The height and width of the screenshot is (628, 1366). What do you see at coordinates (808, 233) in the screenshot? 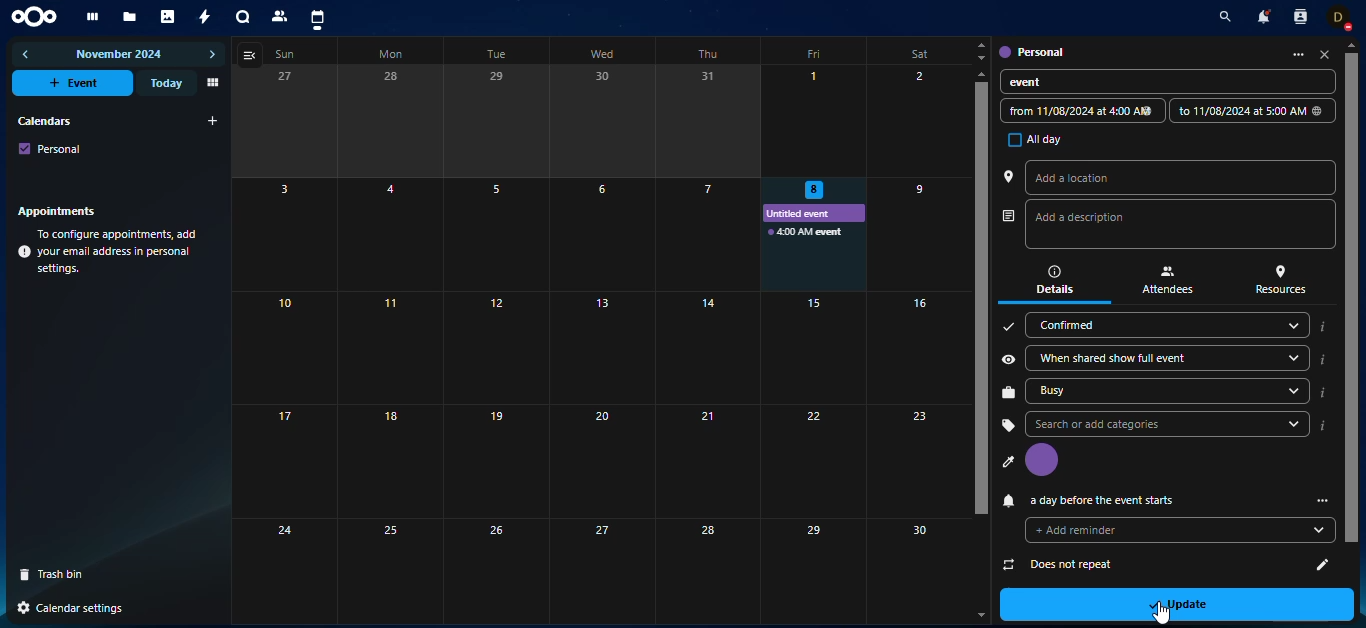
I see `event` at bounding box center [808, 233].